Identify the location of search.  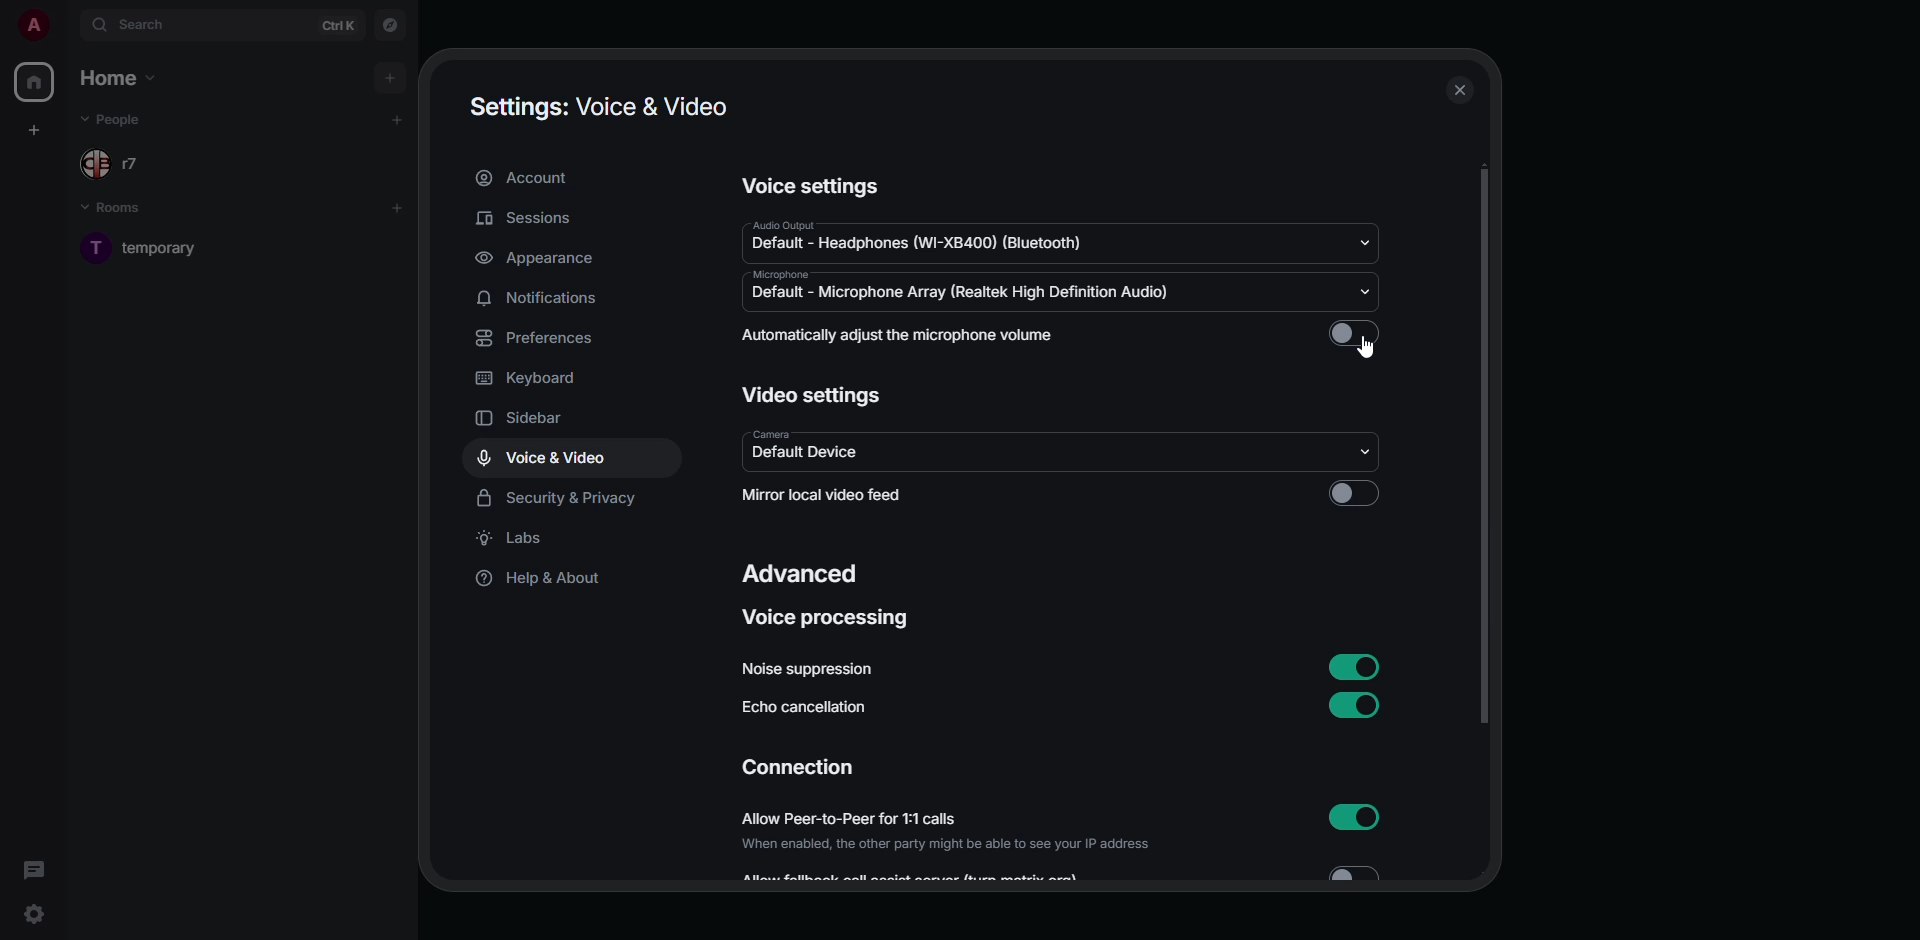
(138, 22).